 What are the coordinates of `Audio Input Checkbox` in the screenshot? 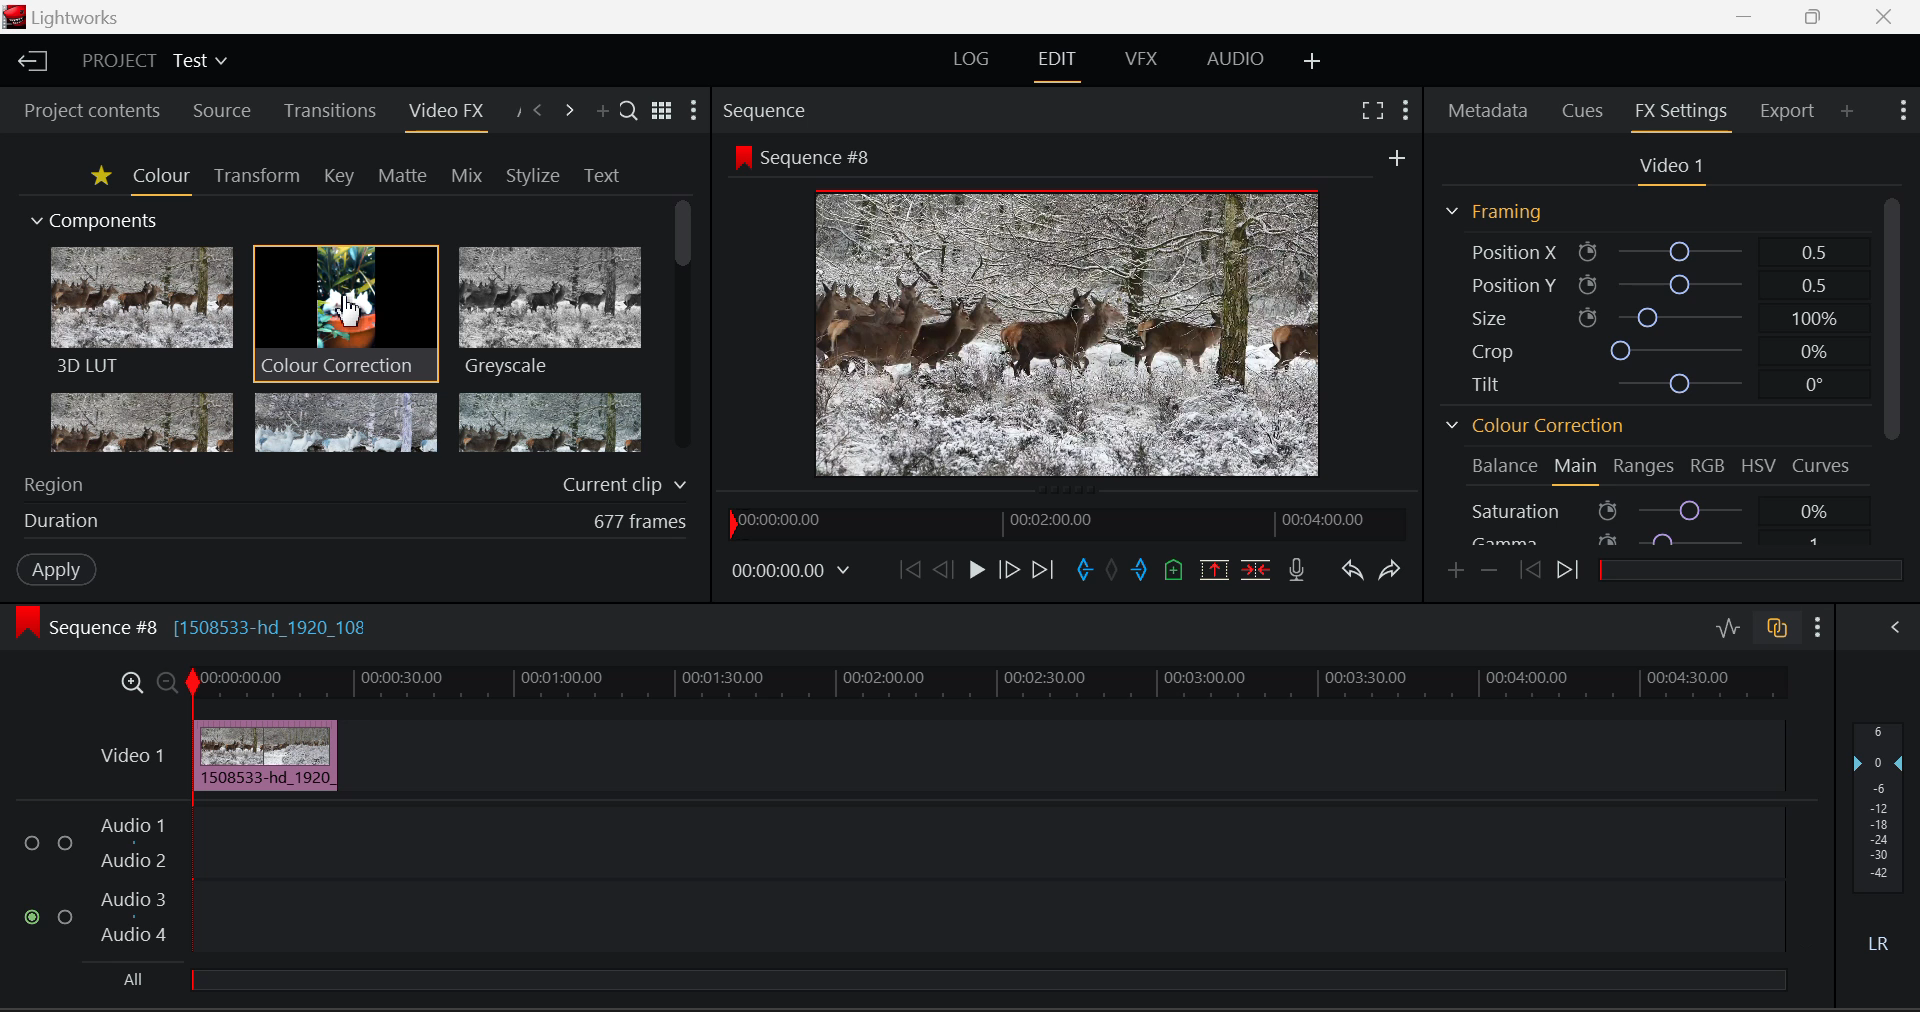 It's located at (65, 841).